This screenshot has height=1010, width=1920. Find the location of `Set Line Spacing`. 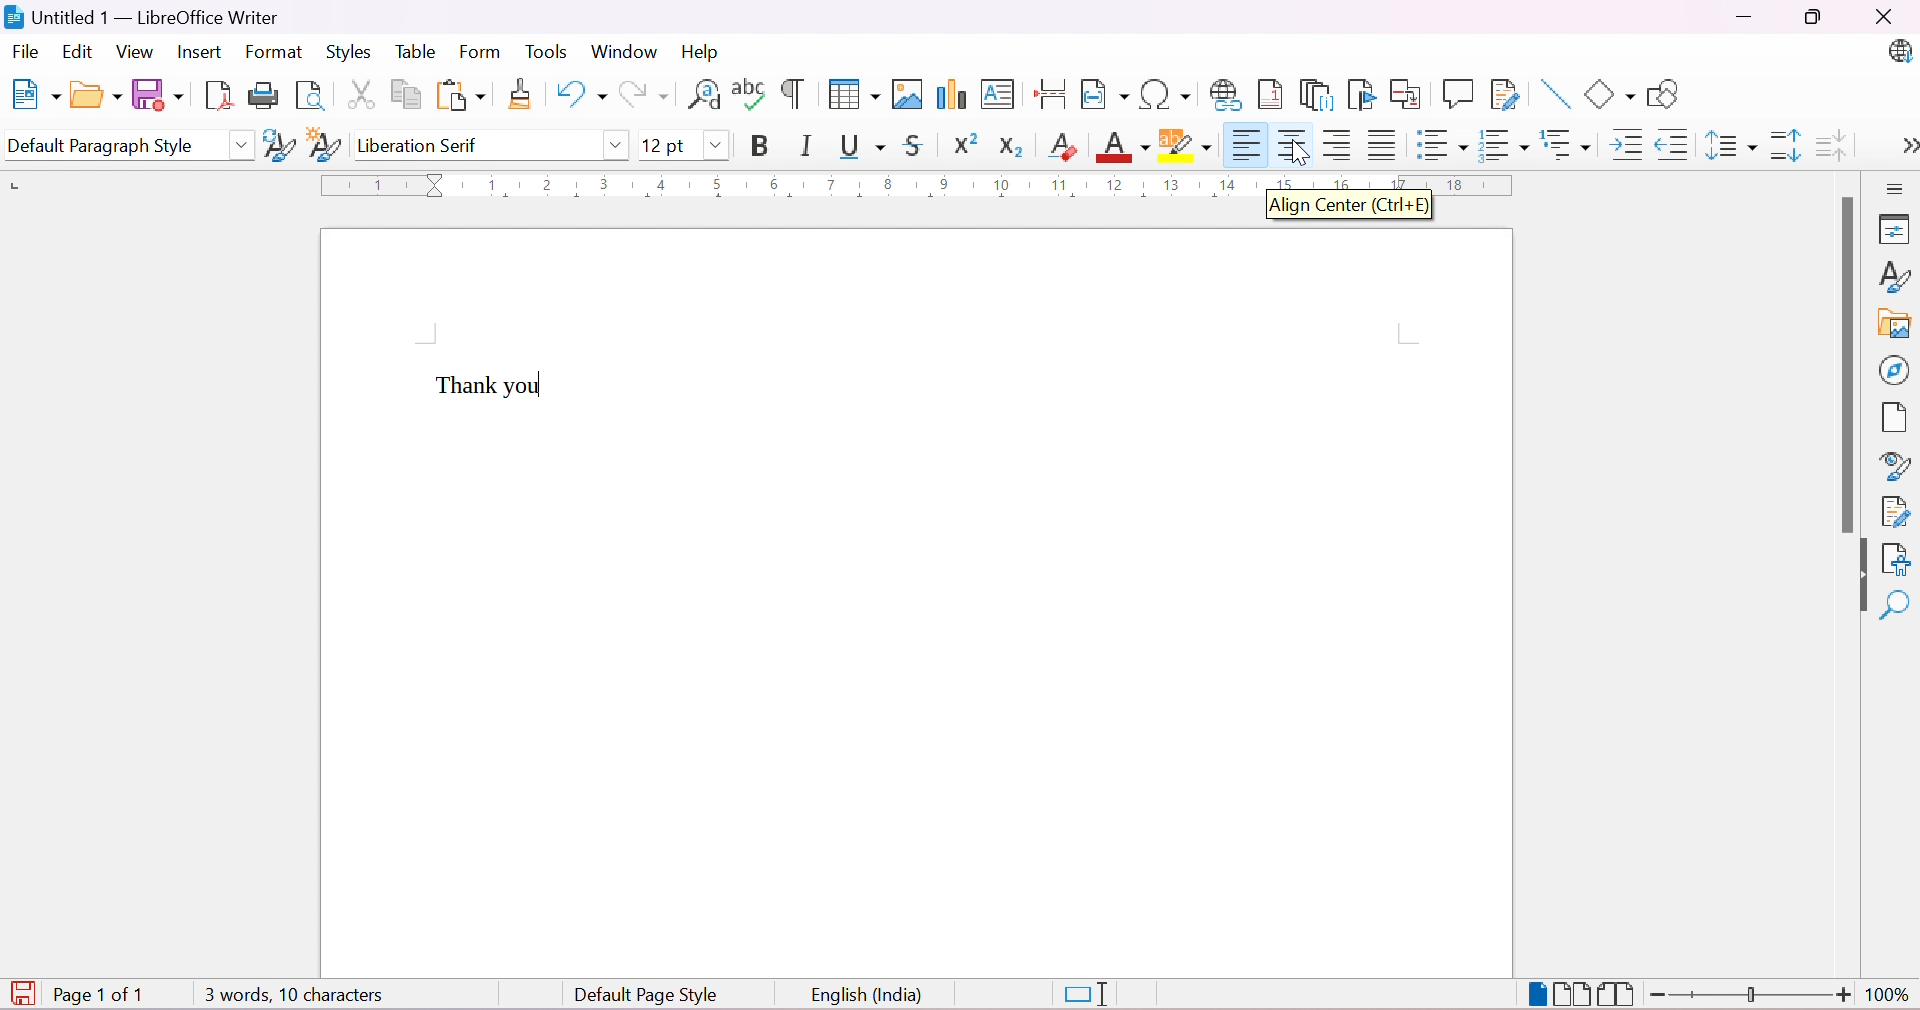

Set Line Spacing is located at coordinates (1730, 142).